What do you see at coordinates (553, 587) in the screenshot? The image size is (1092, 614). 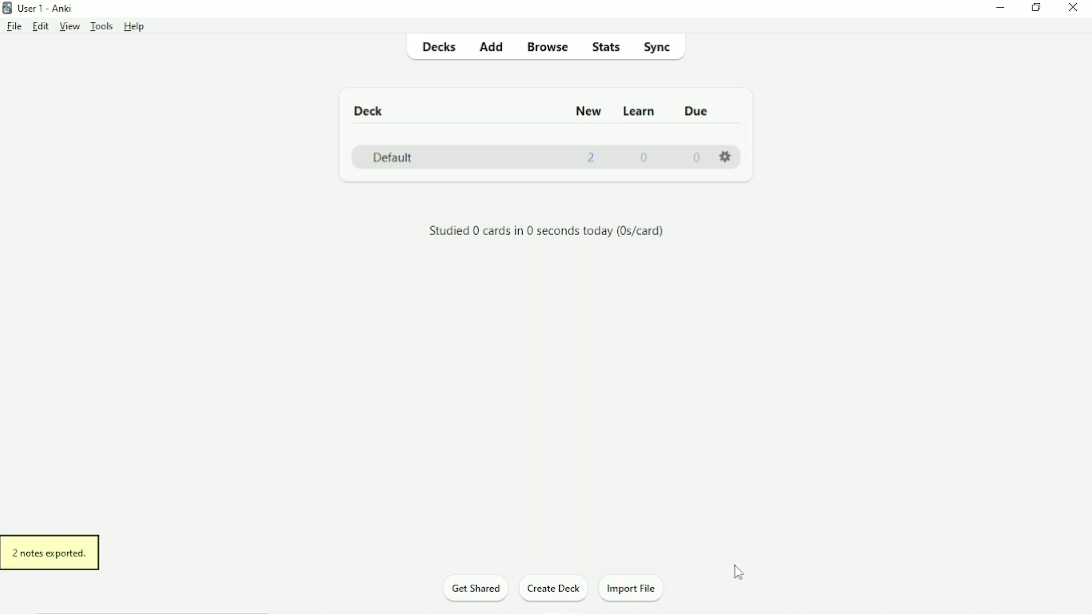 I see `Create Deck` at bounding box center [553, 587].